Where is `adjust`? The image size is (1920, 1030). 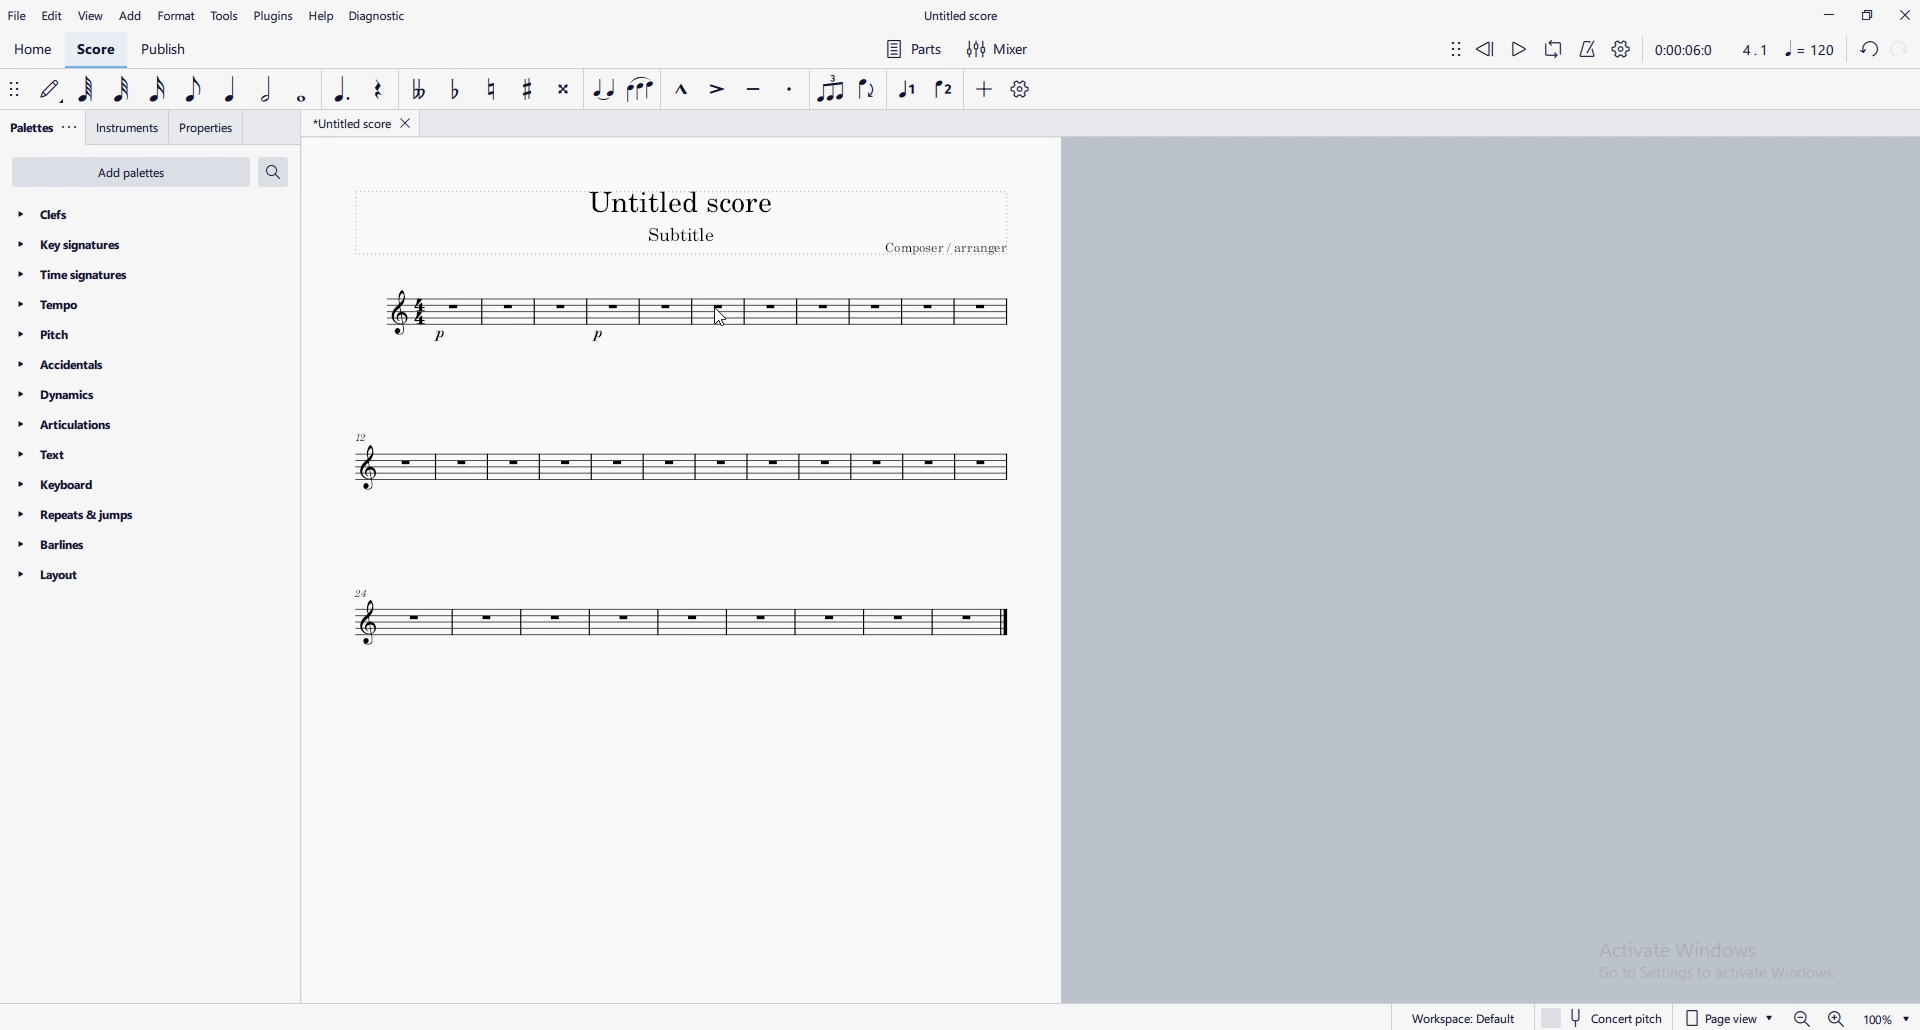 adjust is located at coordinates (1456, 48).